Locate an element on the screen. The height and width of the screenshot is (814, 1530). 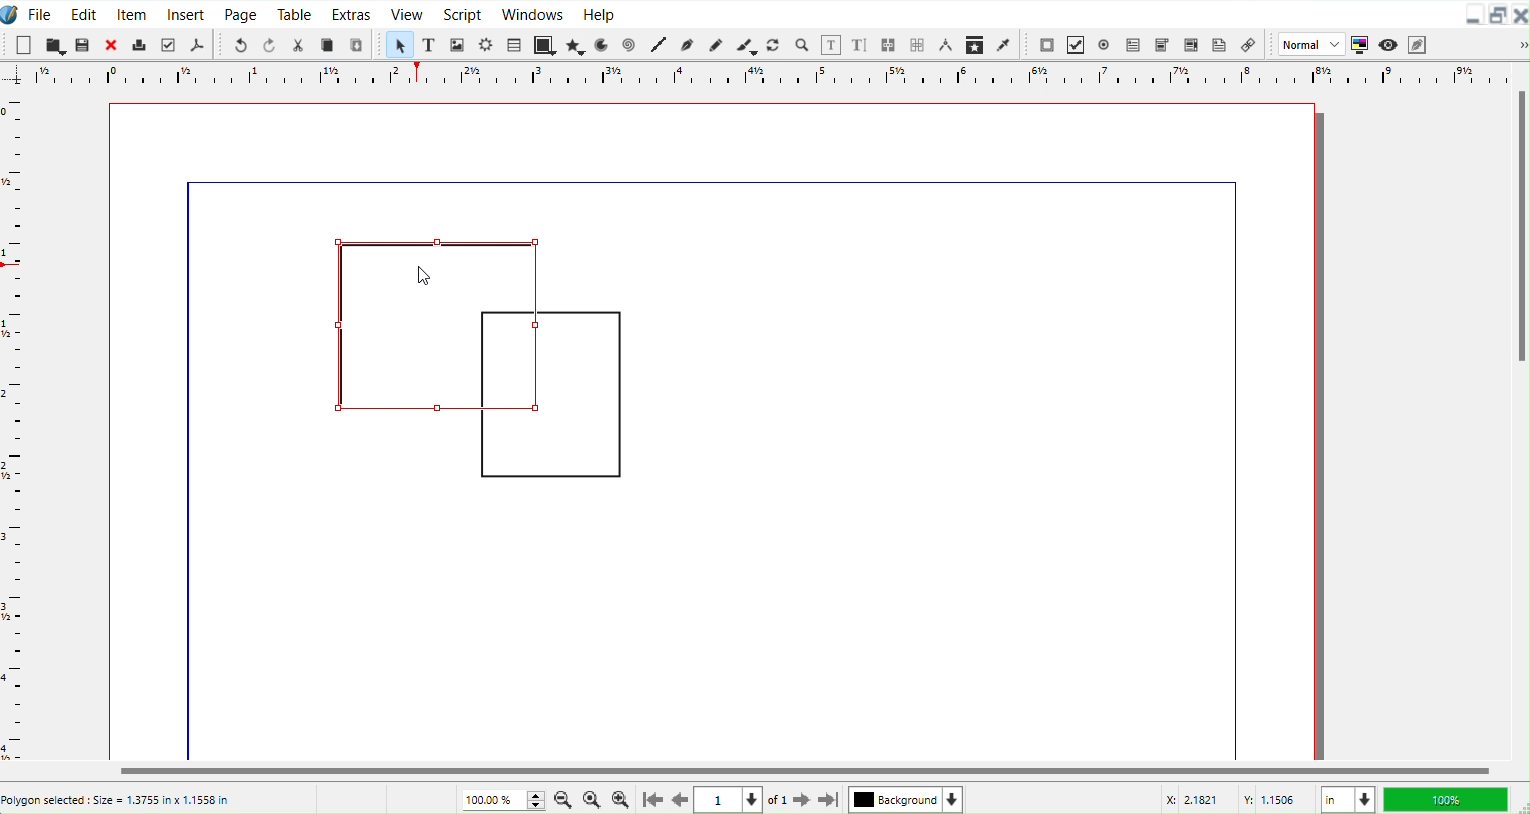
Link Annotation is located at coordinates (1248, 44).